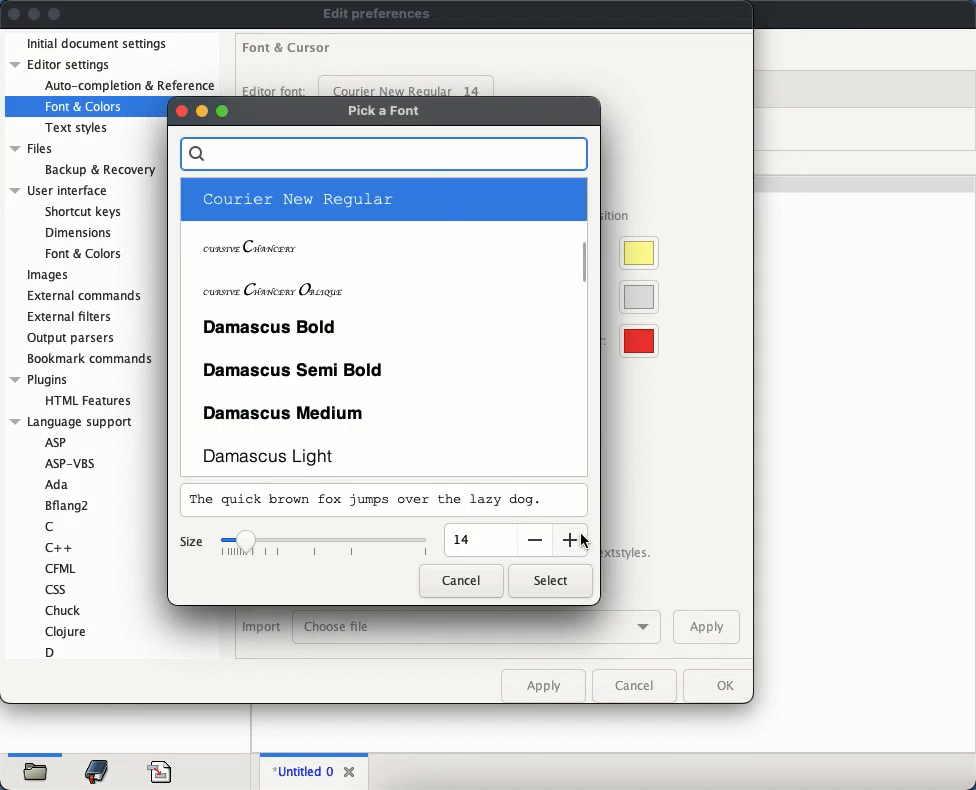 The image size is (976, 790). Describe the element at coordinates (98, 45) in the screenshot. I see `initial document settings` at that location.